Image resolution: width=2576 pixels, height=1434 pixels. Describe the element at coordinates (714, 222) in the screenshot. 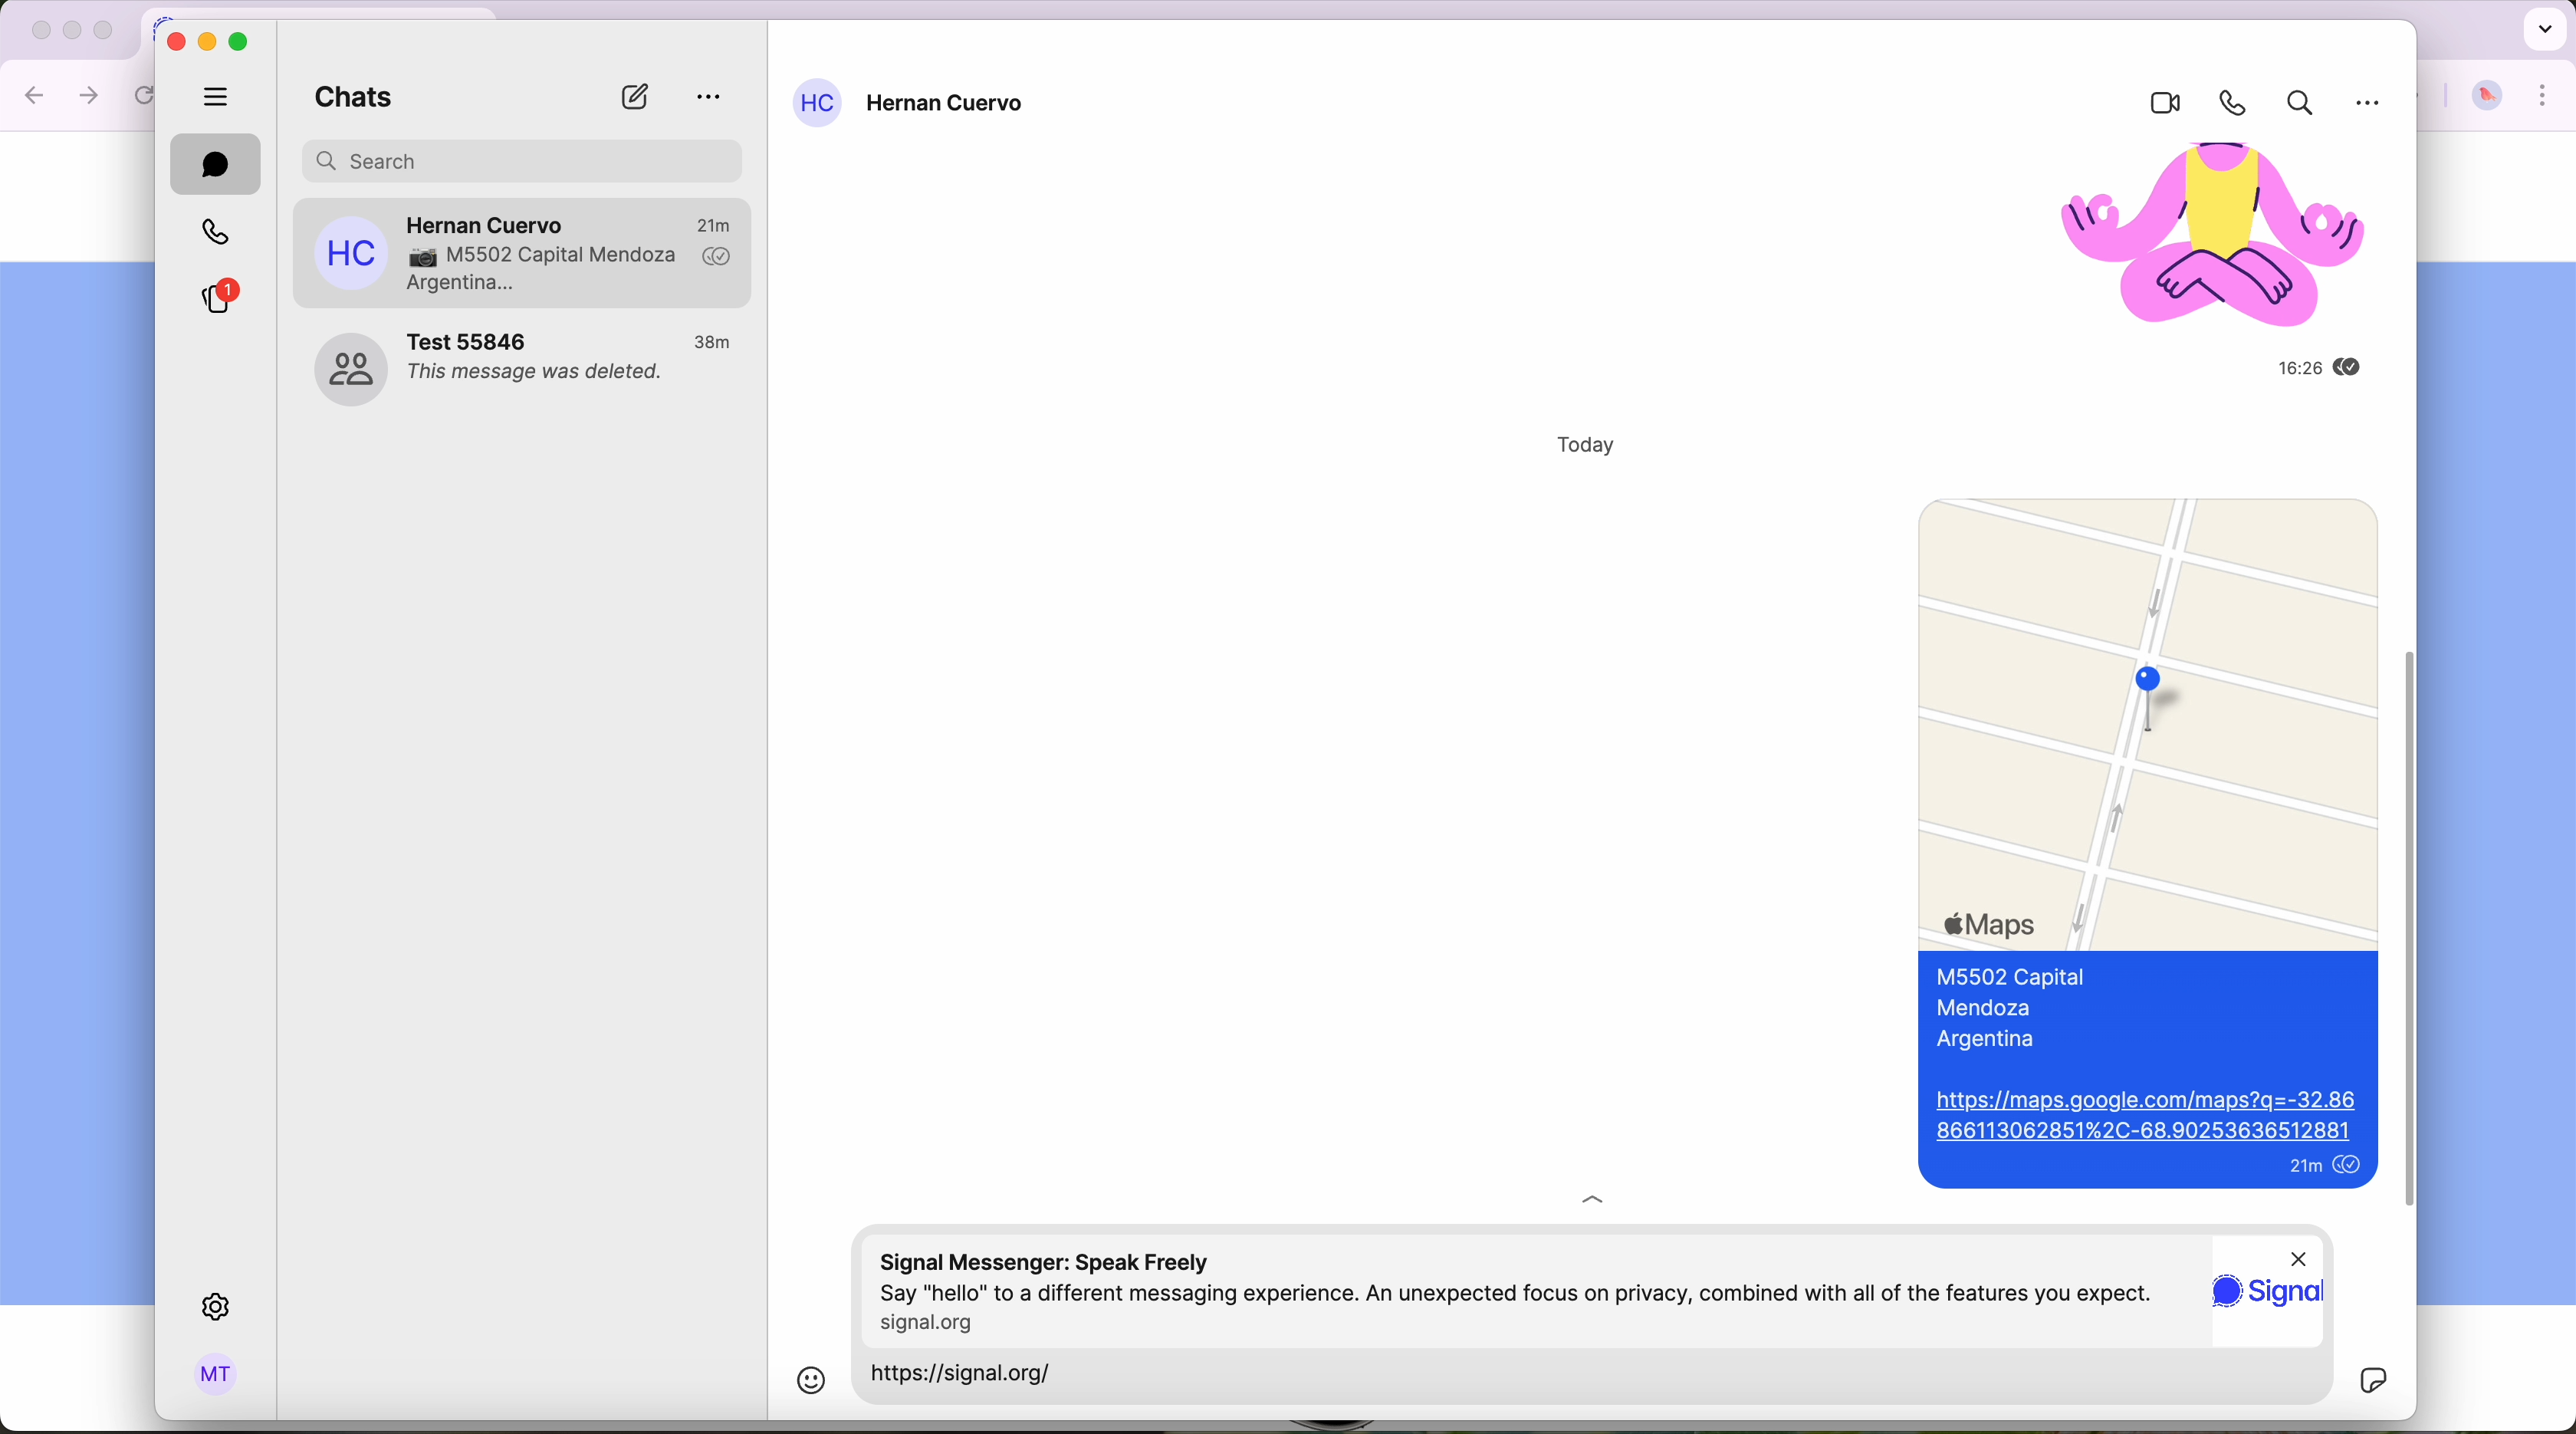

I see `21m` at that location.